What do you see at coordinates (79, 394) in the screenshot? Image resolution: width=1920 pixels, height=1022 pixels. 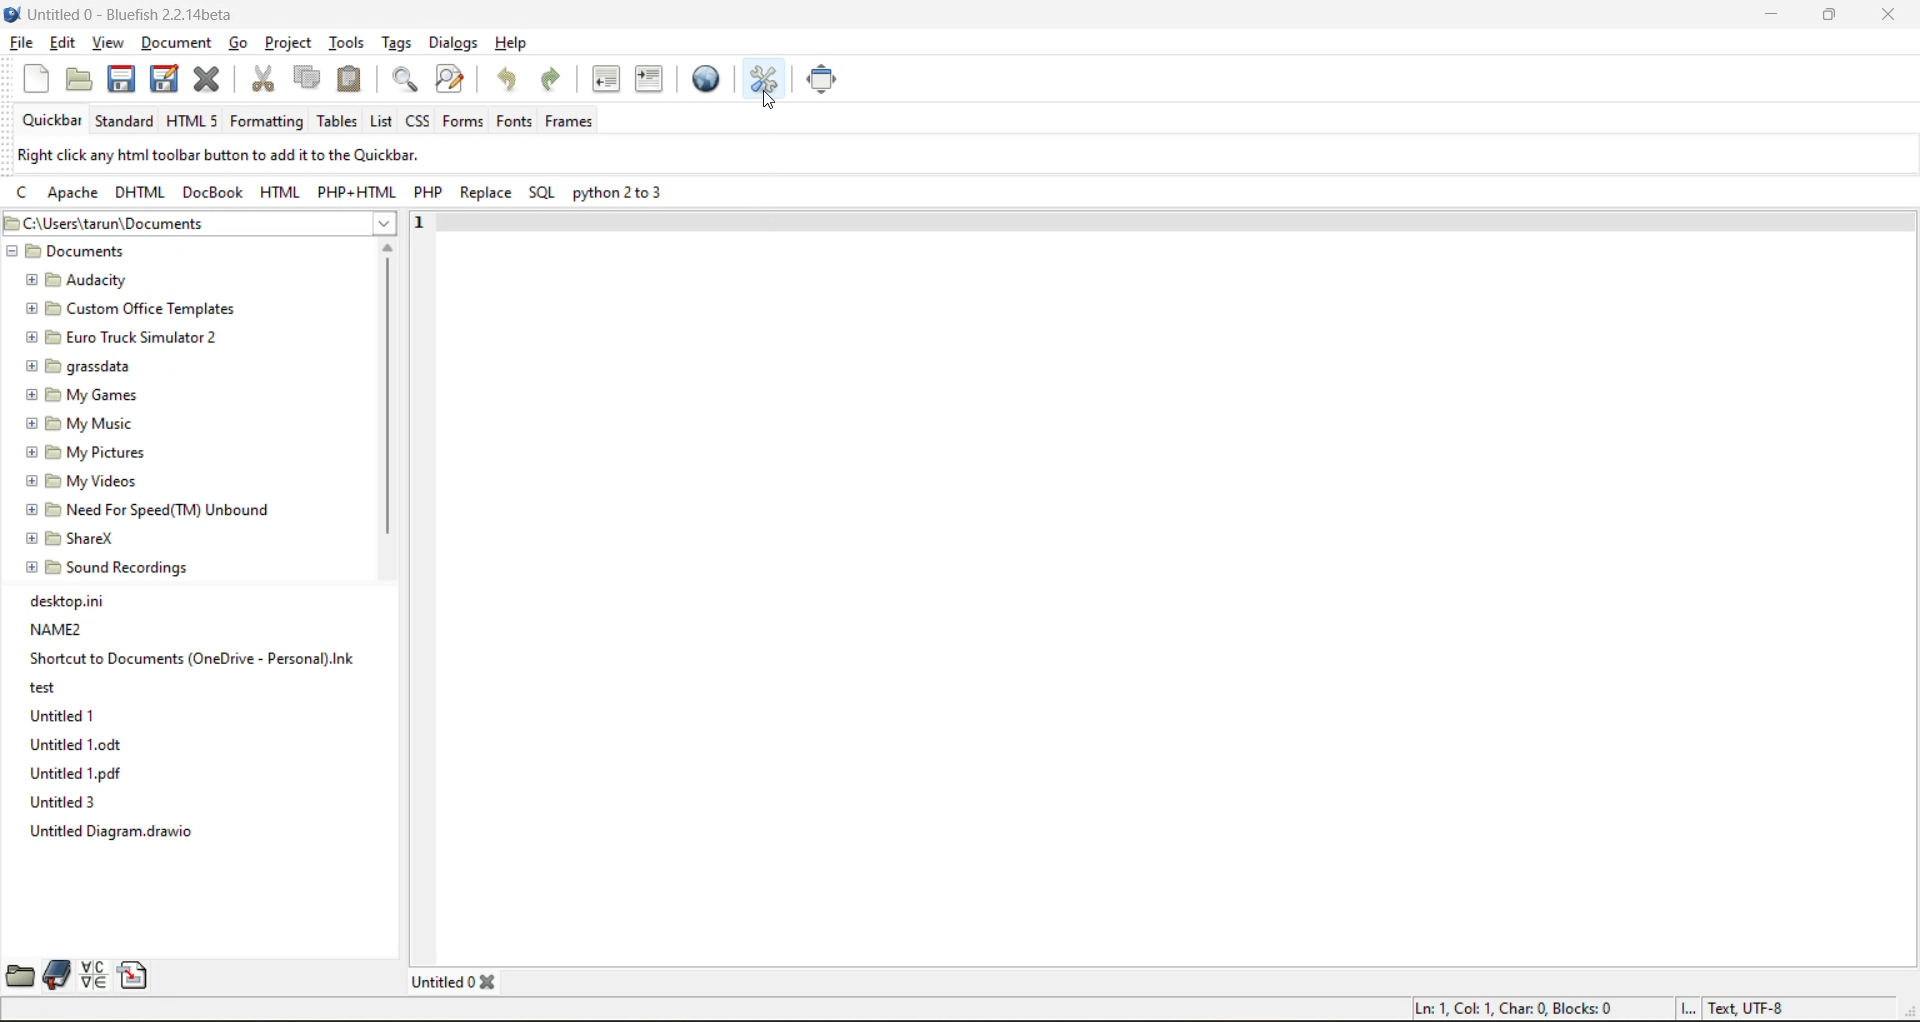 I see `@ [5 My Games` at bounding box center [79, 394].